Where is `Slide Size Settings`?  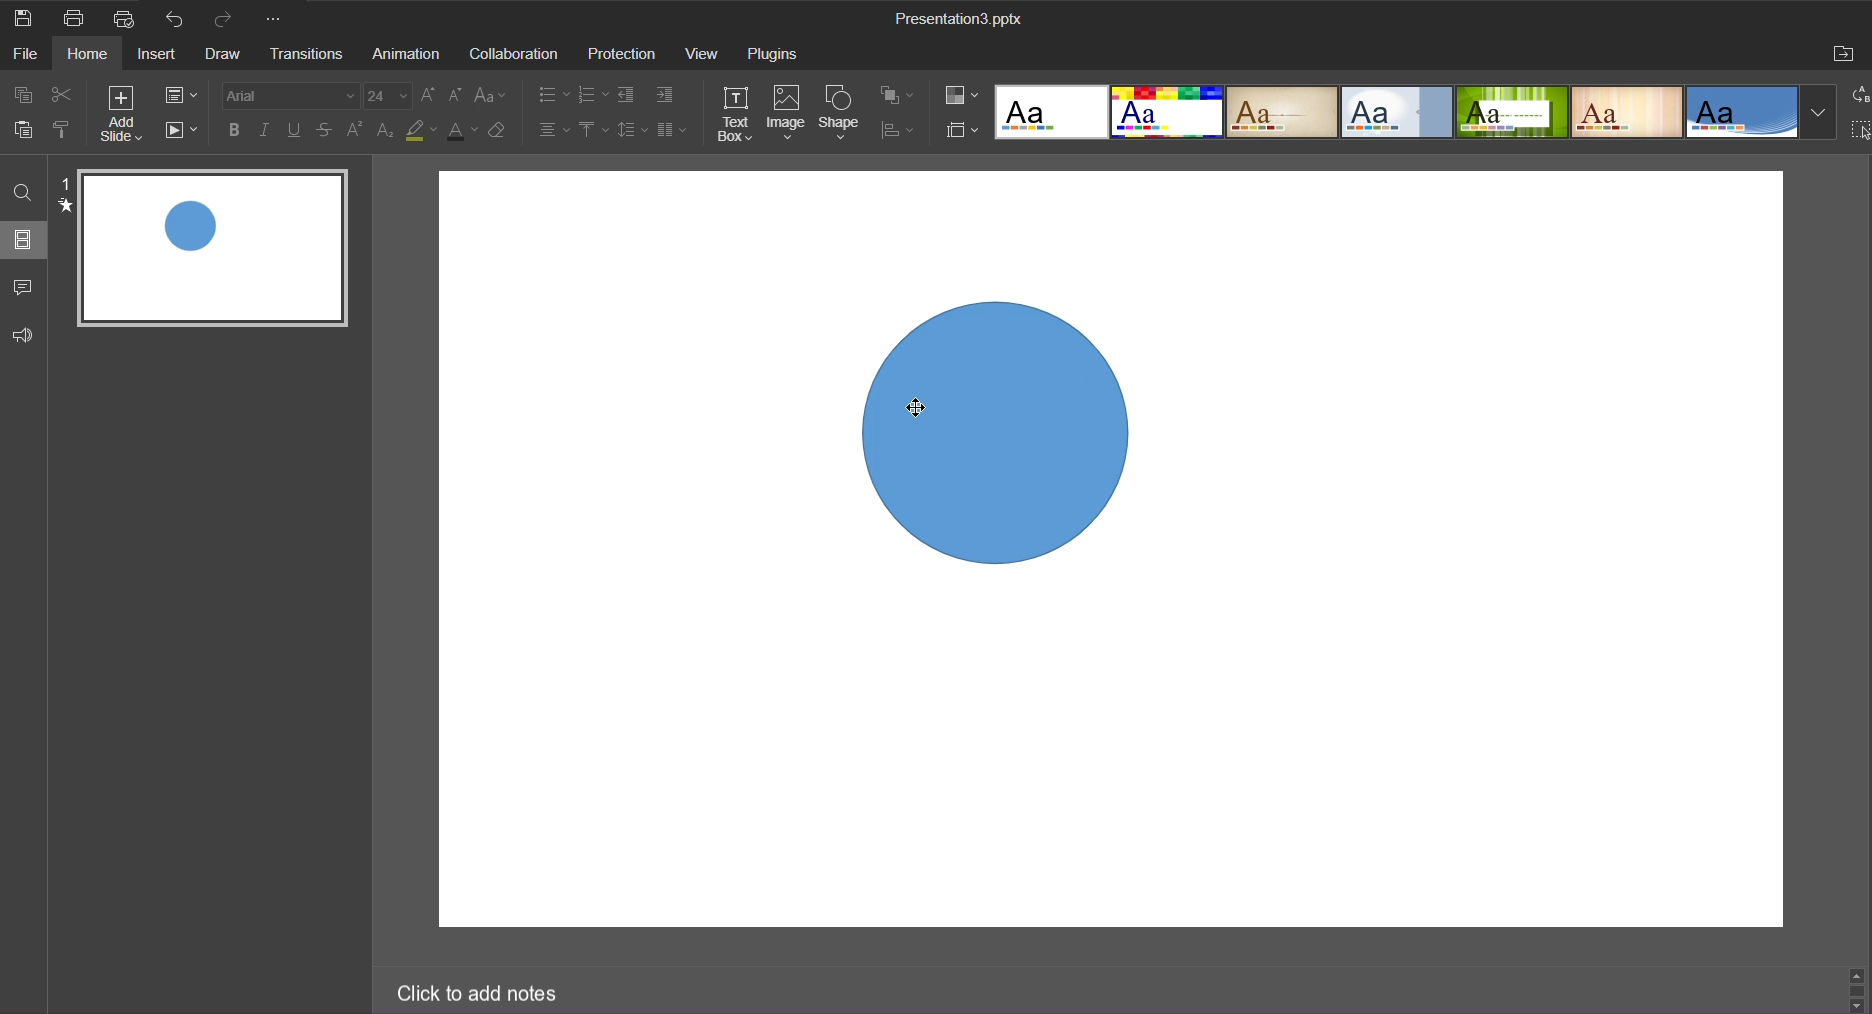 Slide Size Settings is located at coordinates (960, 129).